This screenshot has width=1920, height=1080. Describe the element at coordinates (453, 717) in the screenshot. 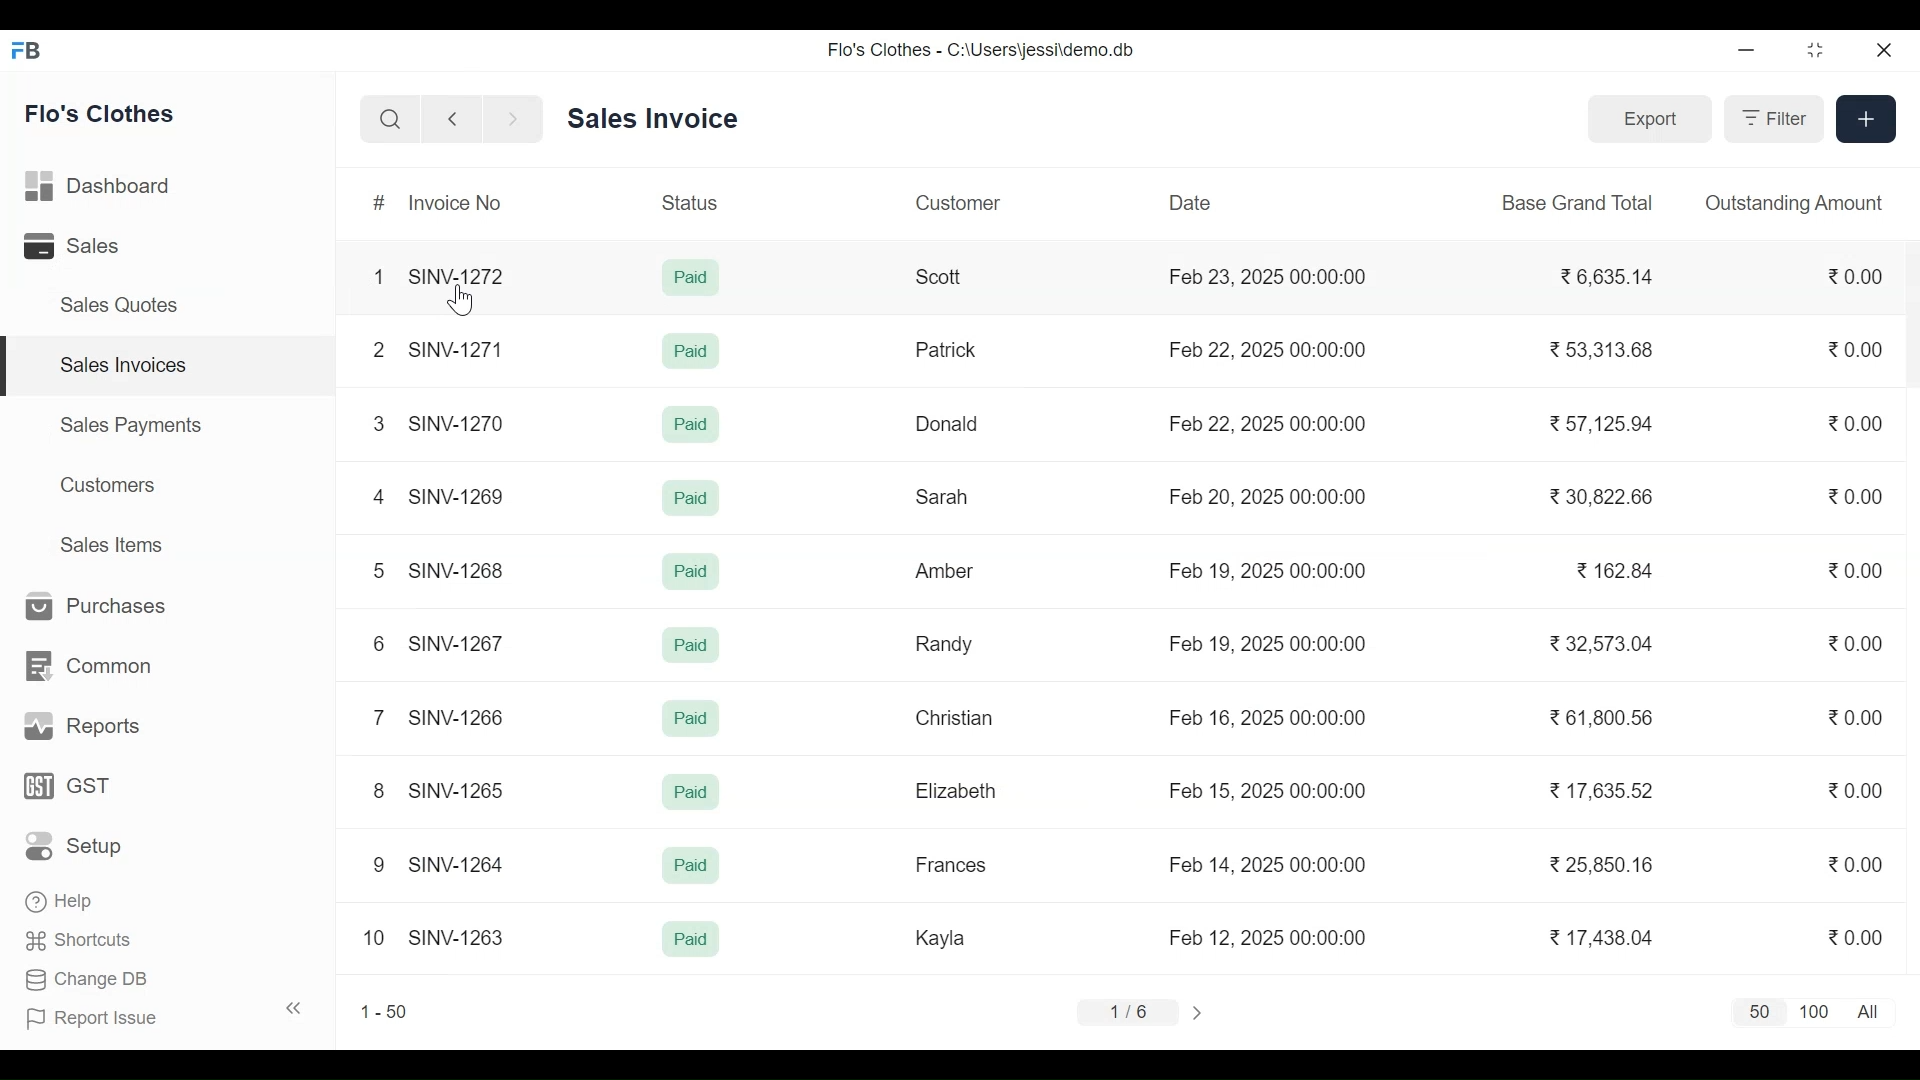

I see `SINV-1266` at that location.